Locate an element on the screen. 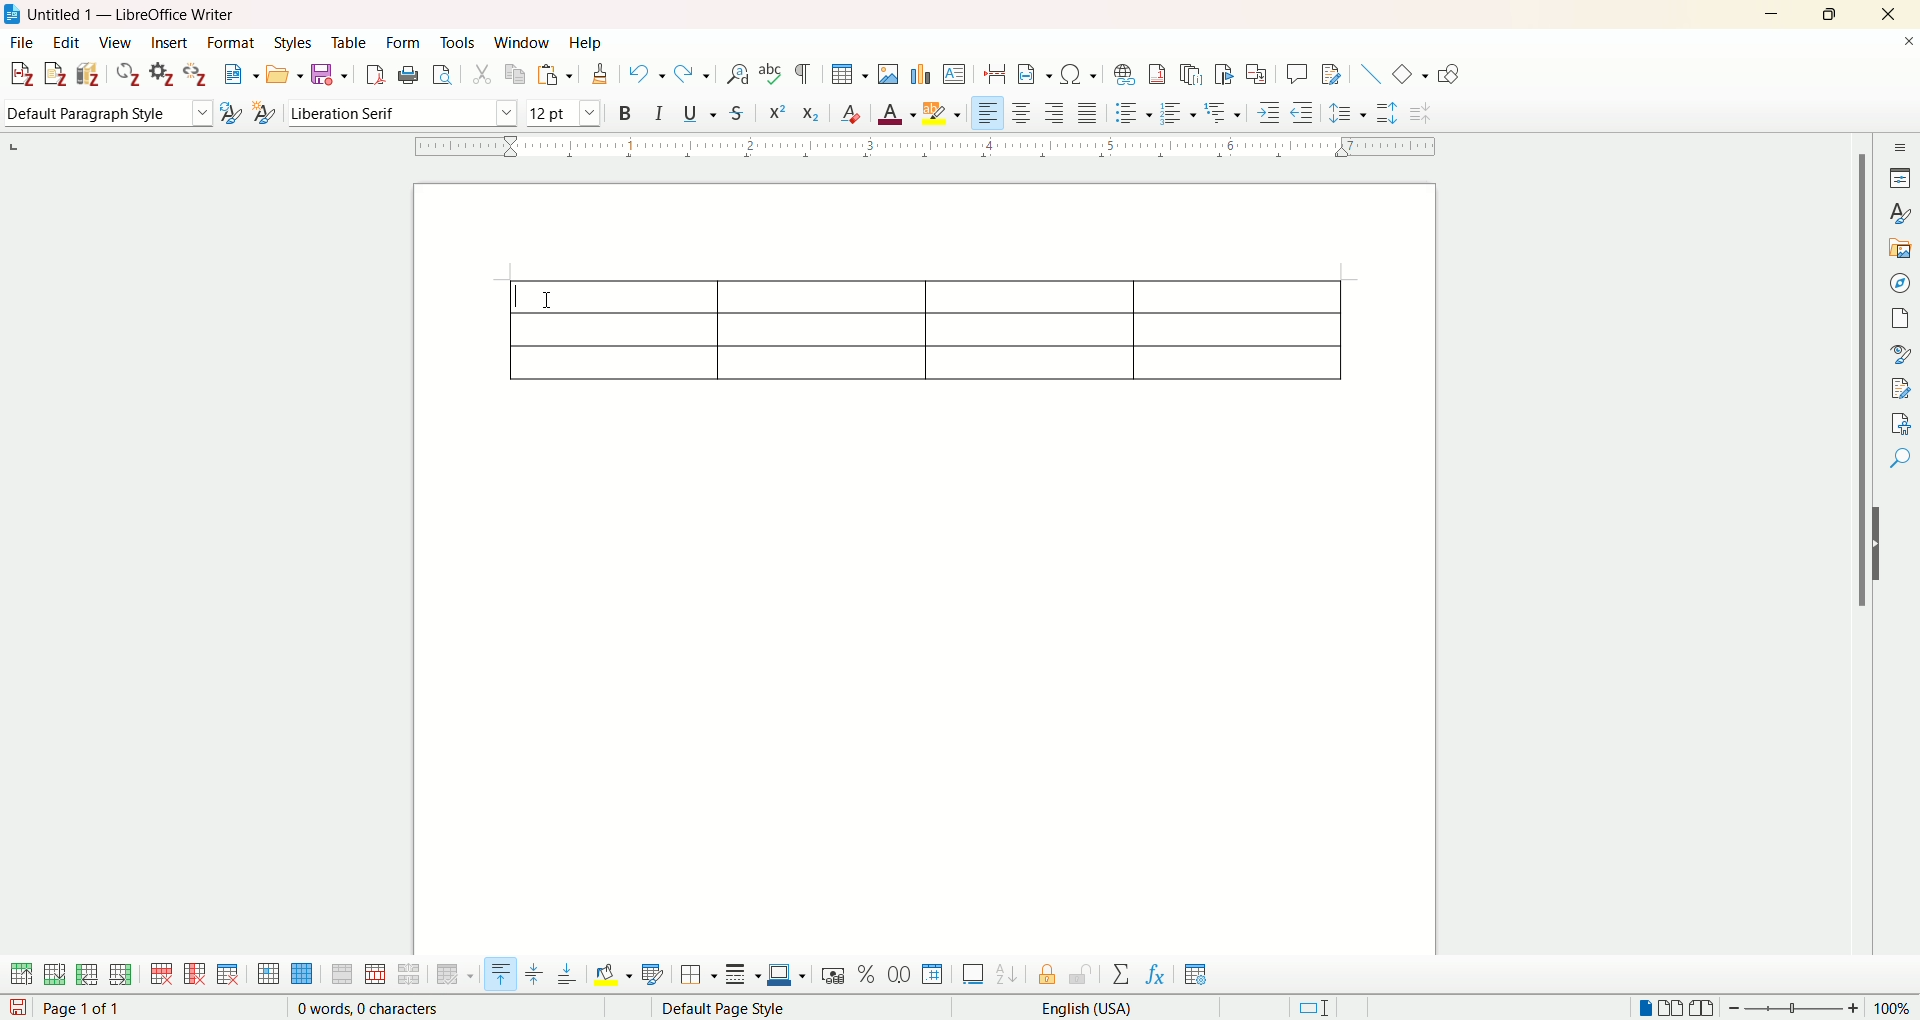  insert column after is located at coordinates (119, 972).